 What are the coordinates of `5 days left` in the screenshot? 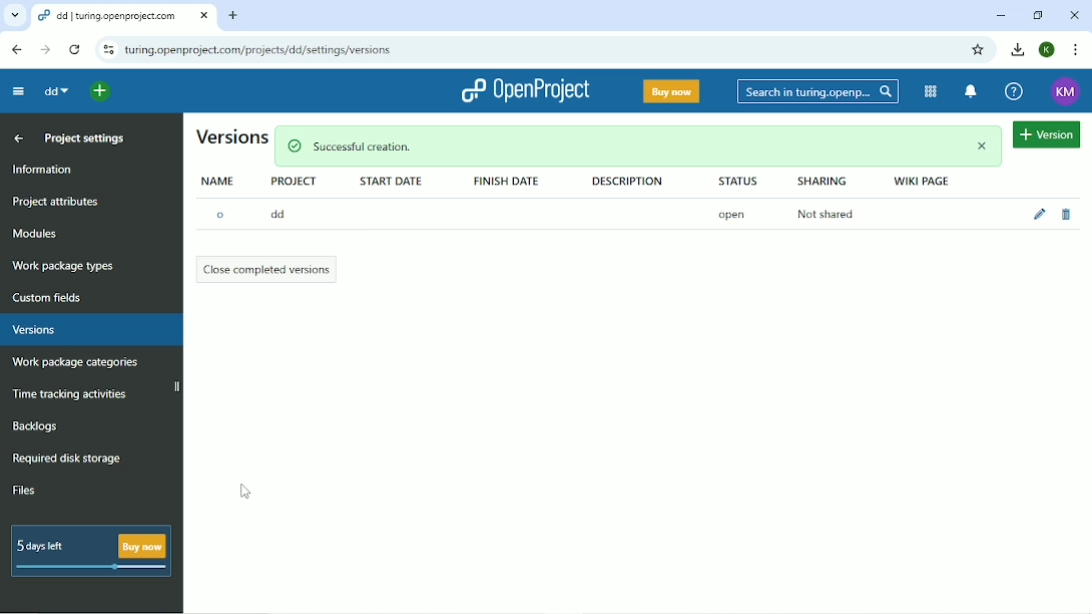 It's located at (89, 552).